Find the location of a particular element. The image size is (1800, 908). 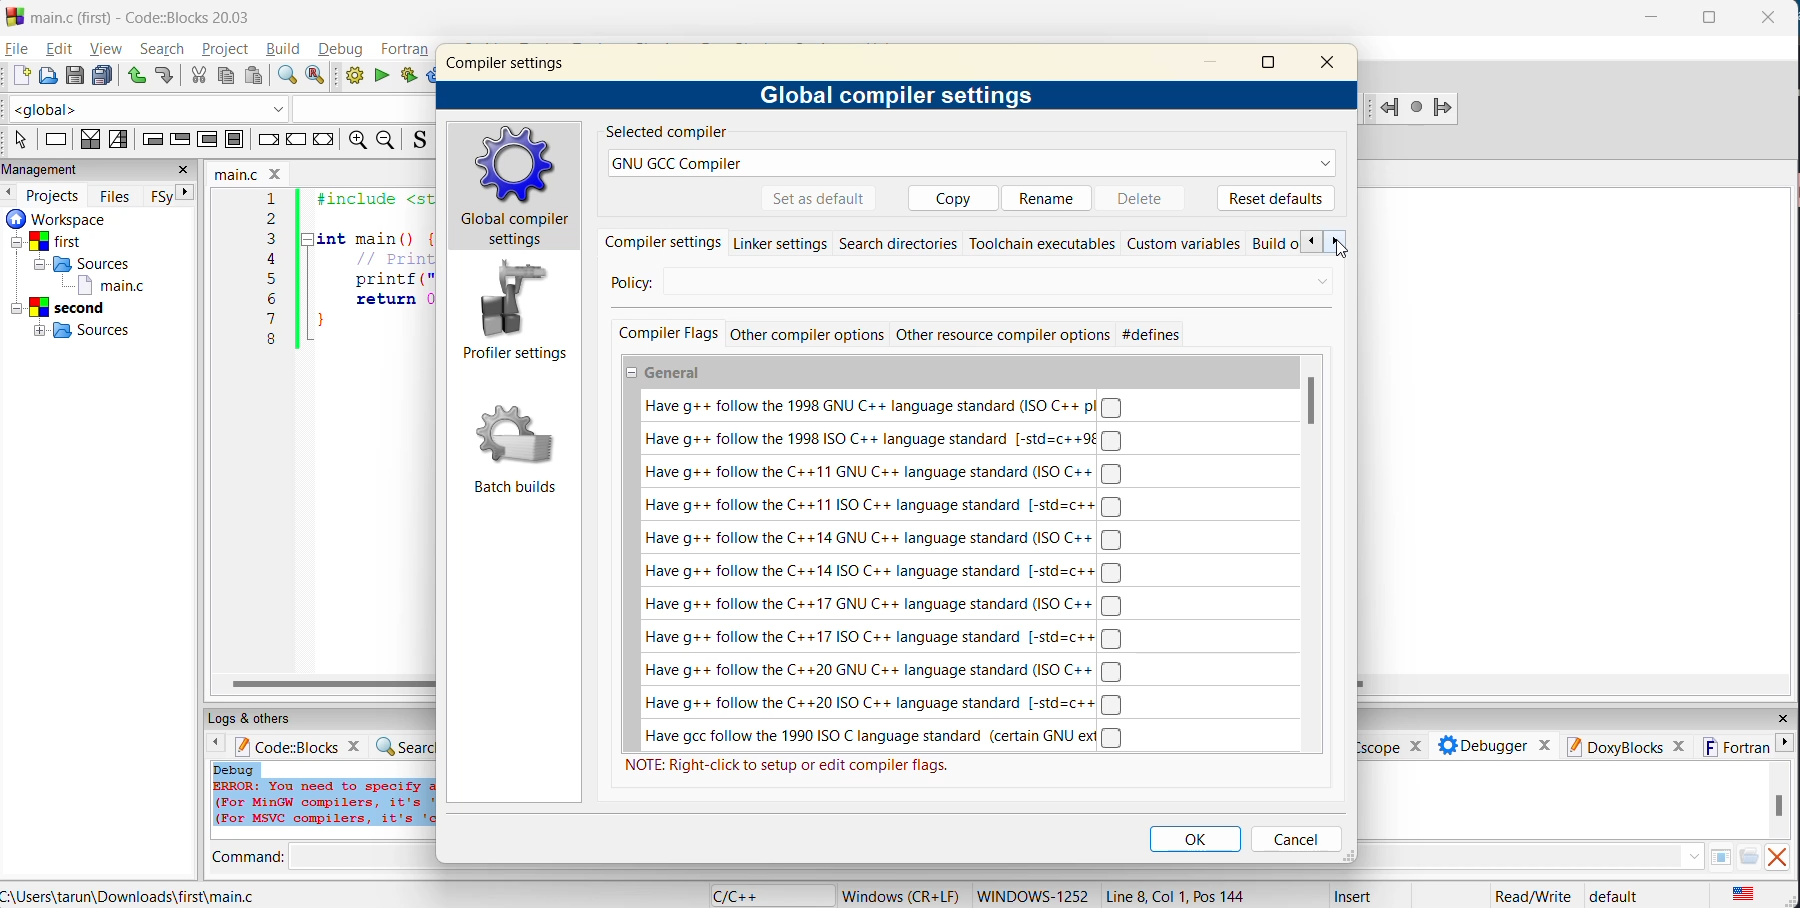

new is located at coordinates (17, 76).